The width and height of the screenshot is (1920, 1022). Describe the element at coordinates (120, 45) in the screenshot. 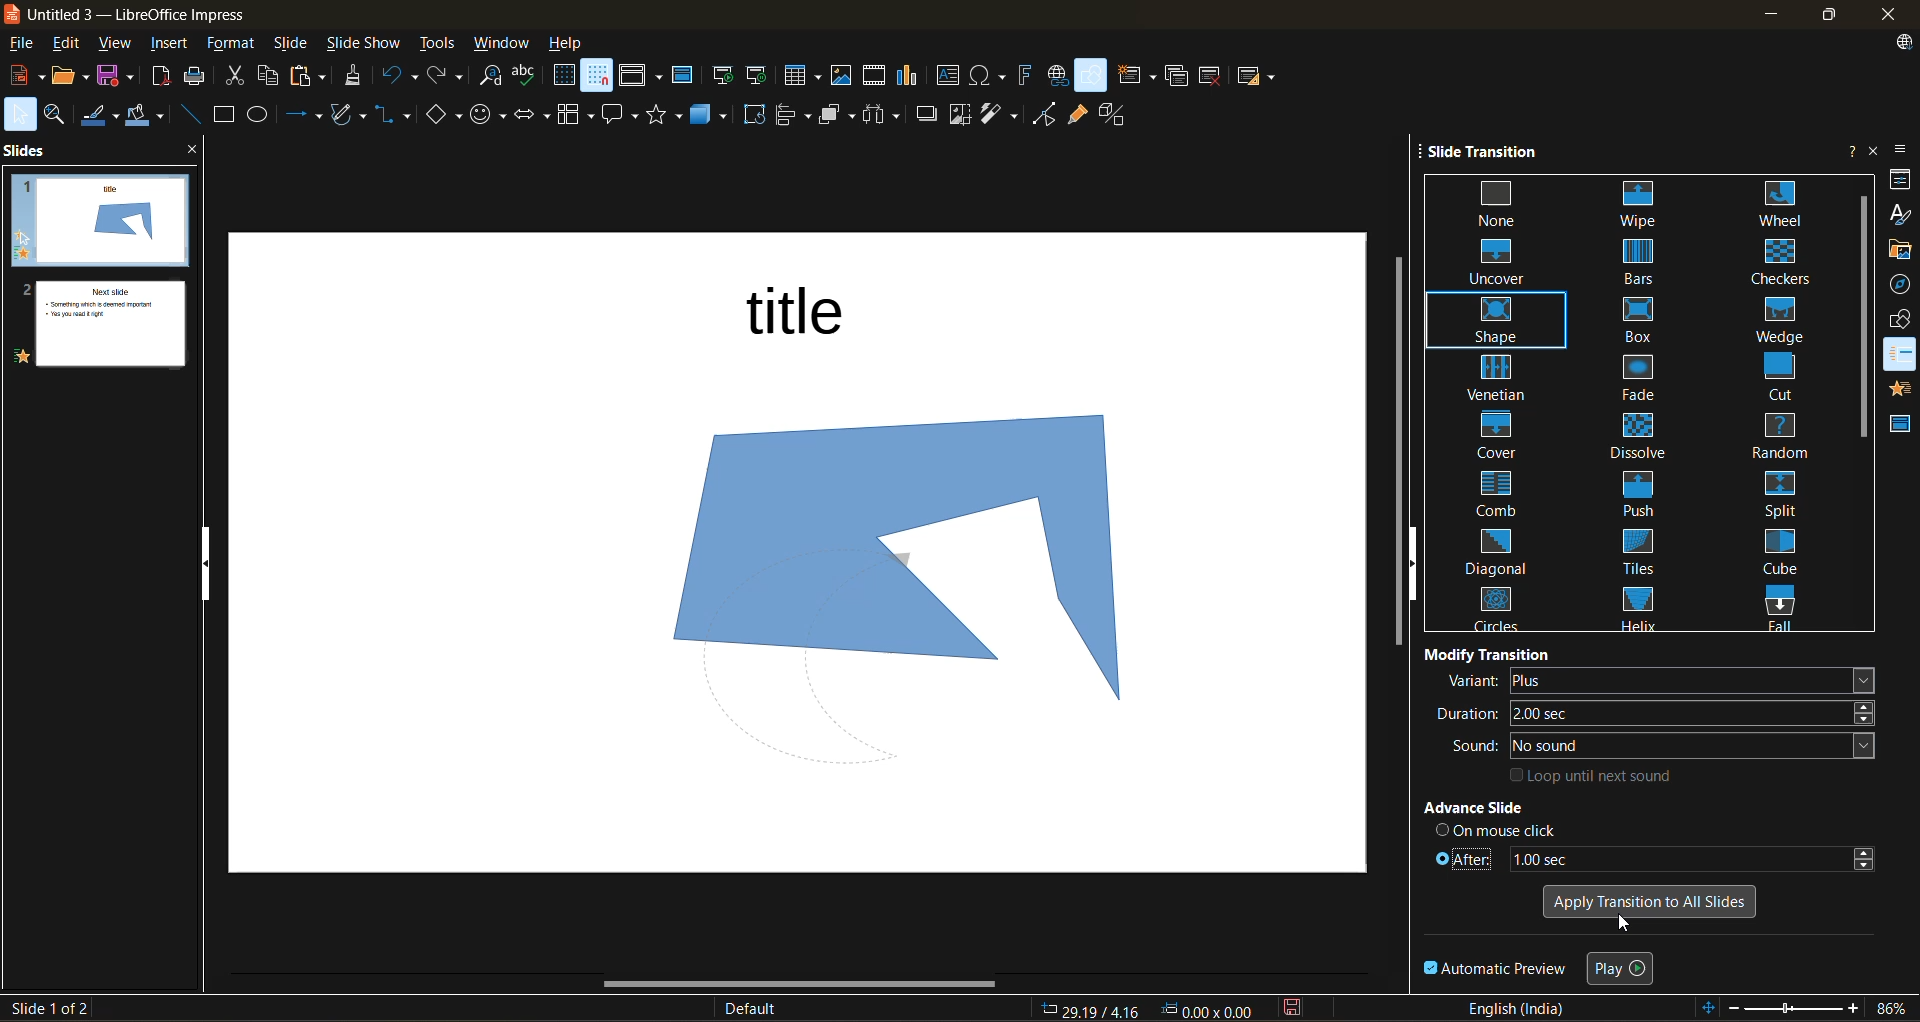

I see `view` at that location.